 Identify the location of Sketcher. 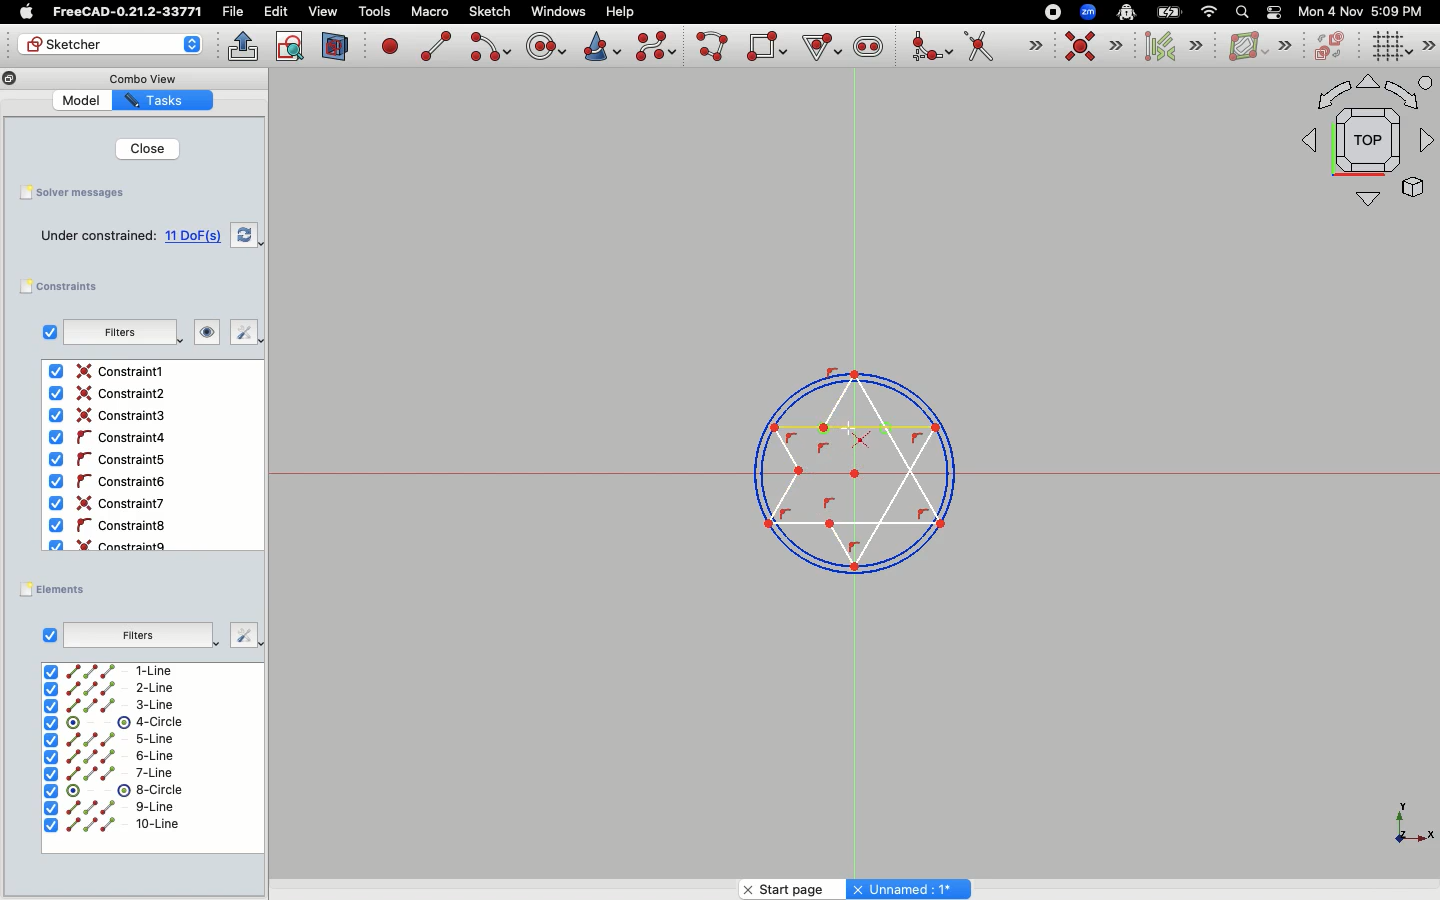
(114, 44).